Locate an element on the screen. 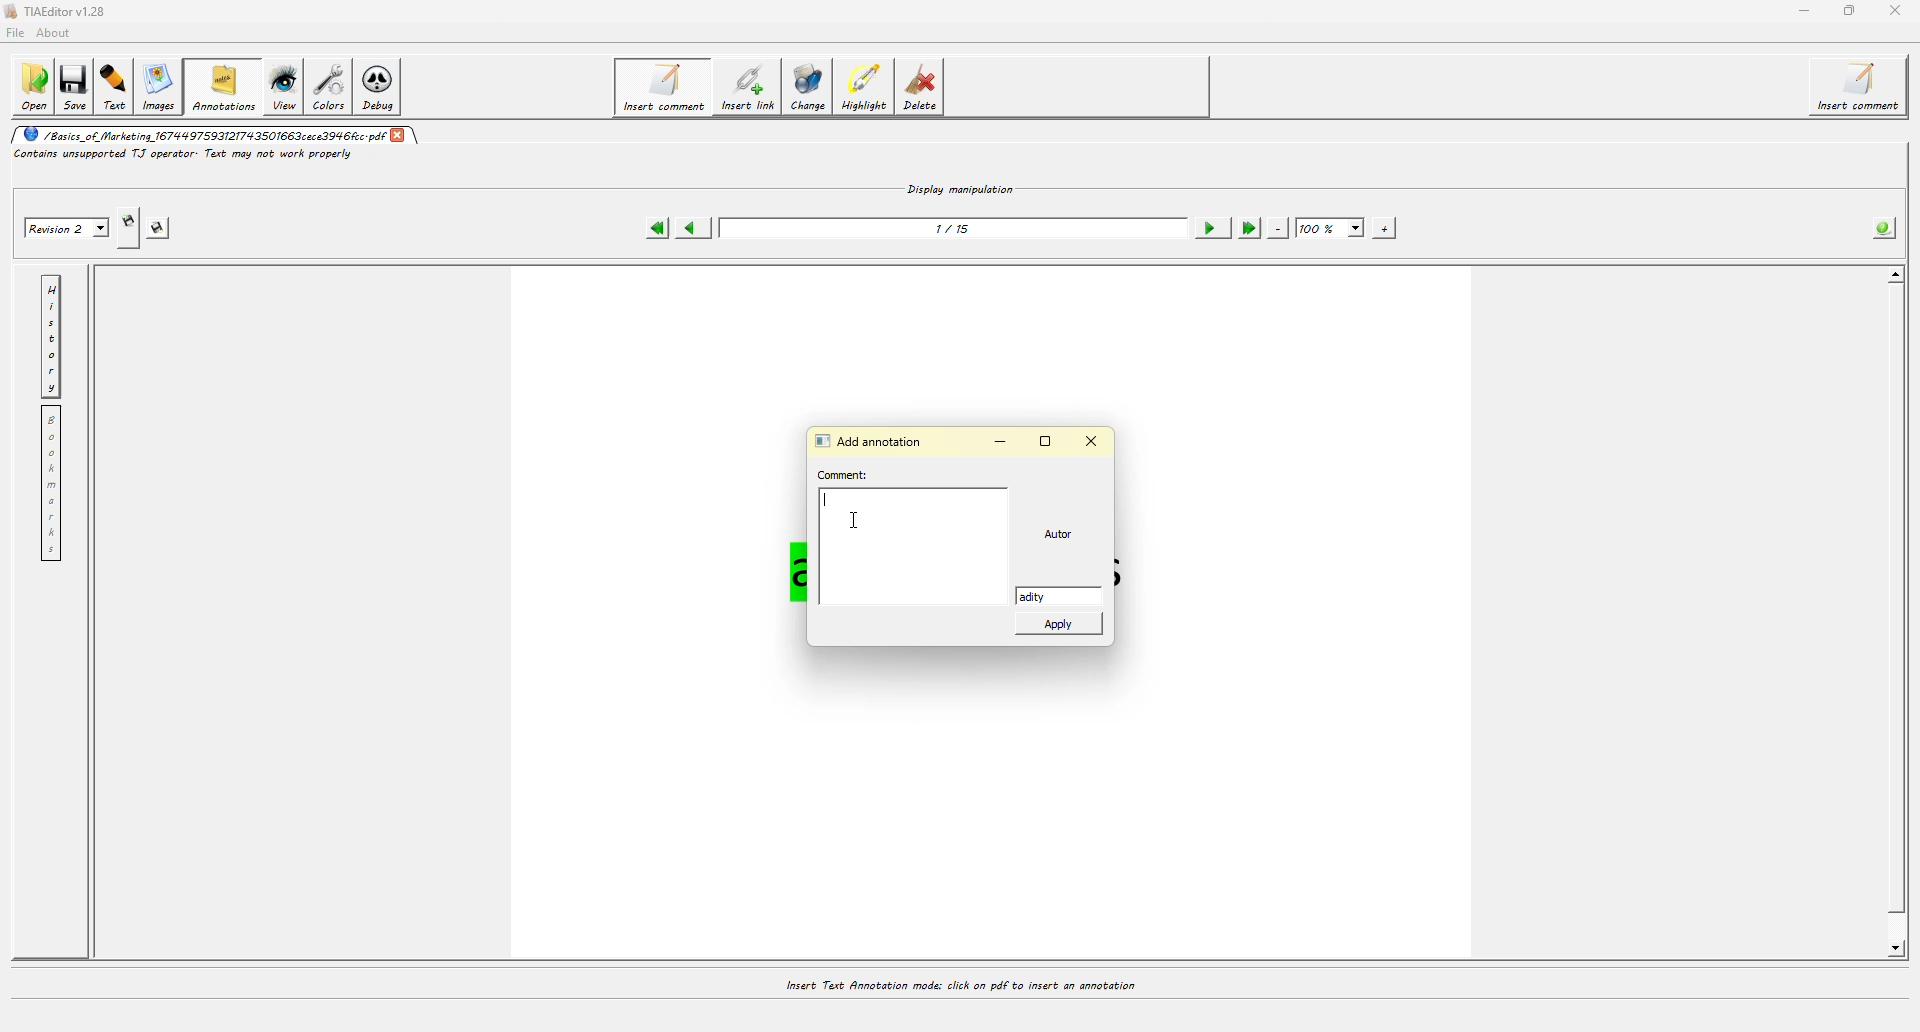 The width and height of the screenshot is (1920, 1032). scroll bar is located at coordinates (1899, 621).